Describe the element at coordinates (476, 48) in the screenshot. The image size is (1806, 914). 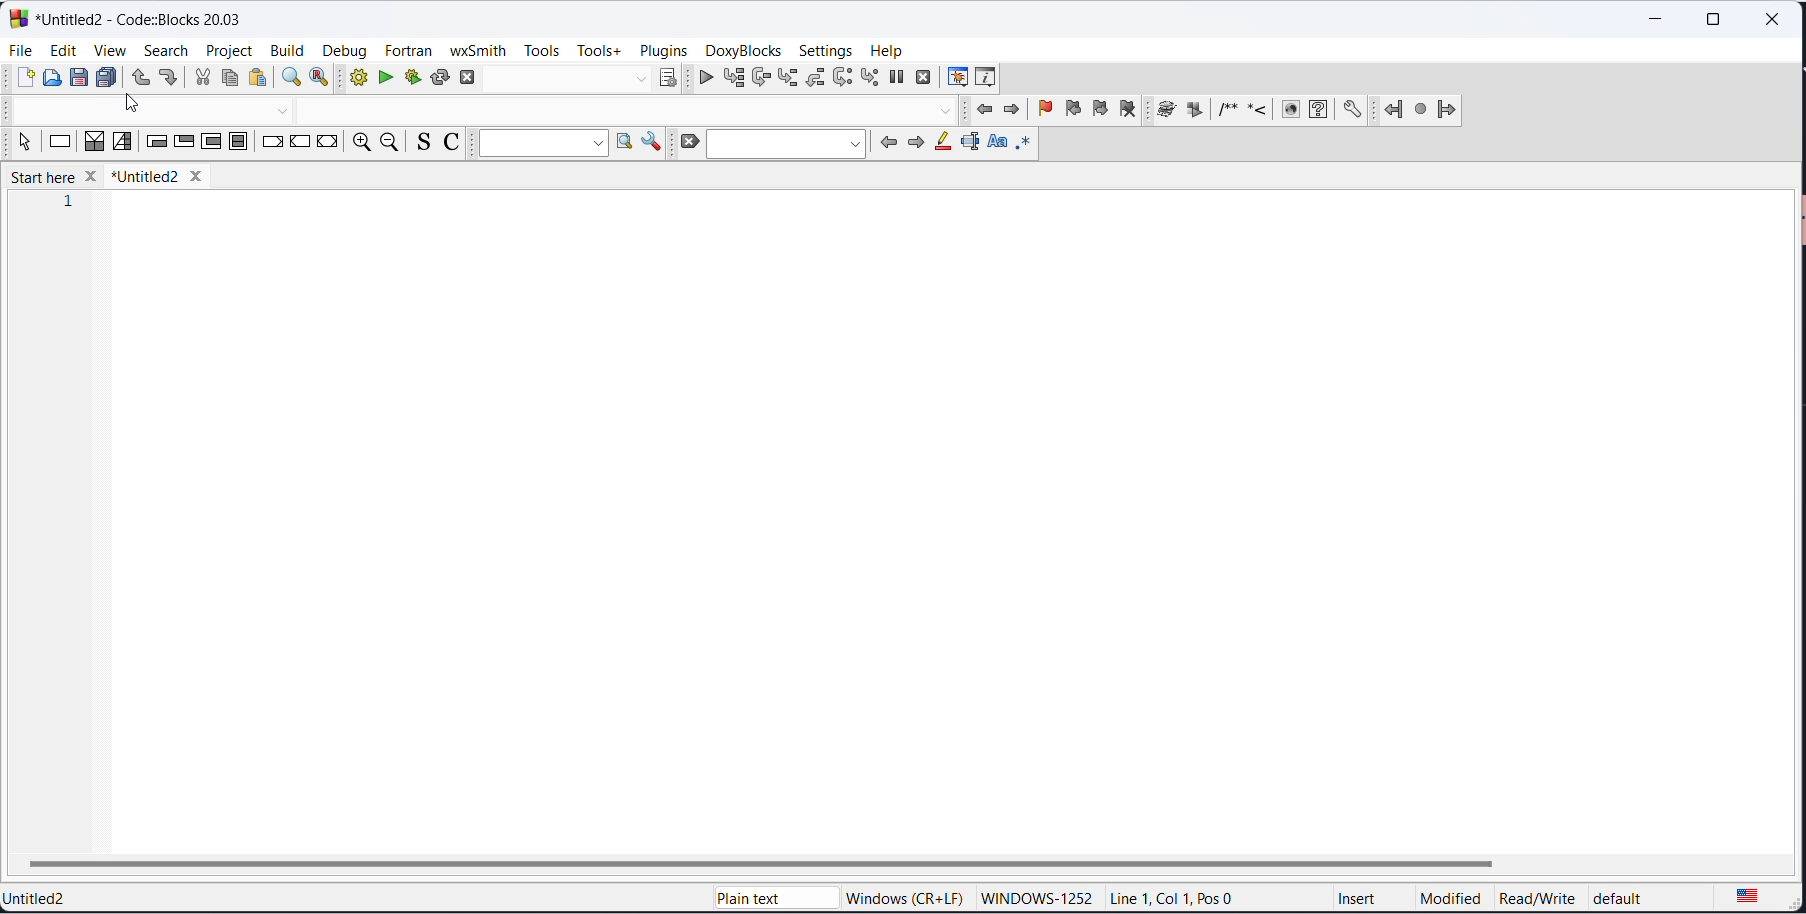
I see `WxSmith` at that location.